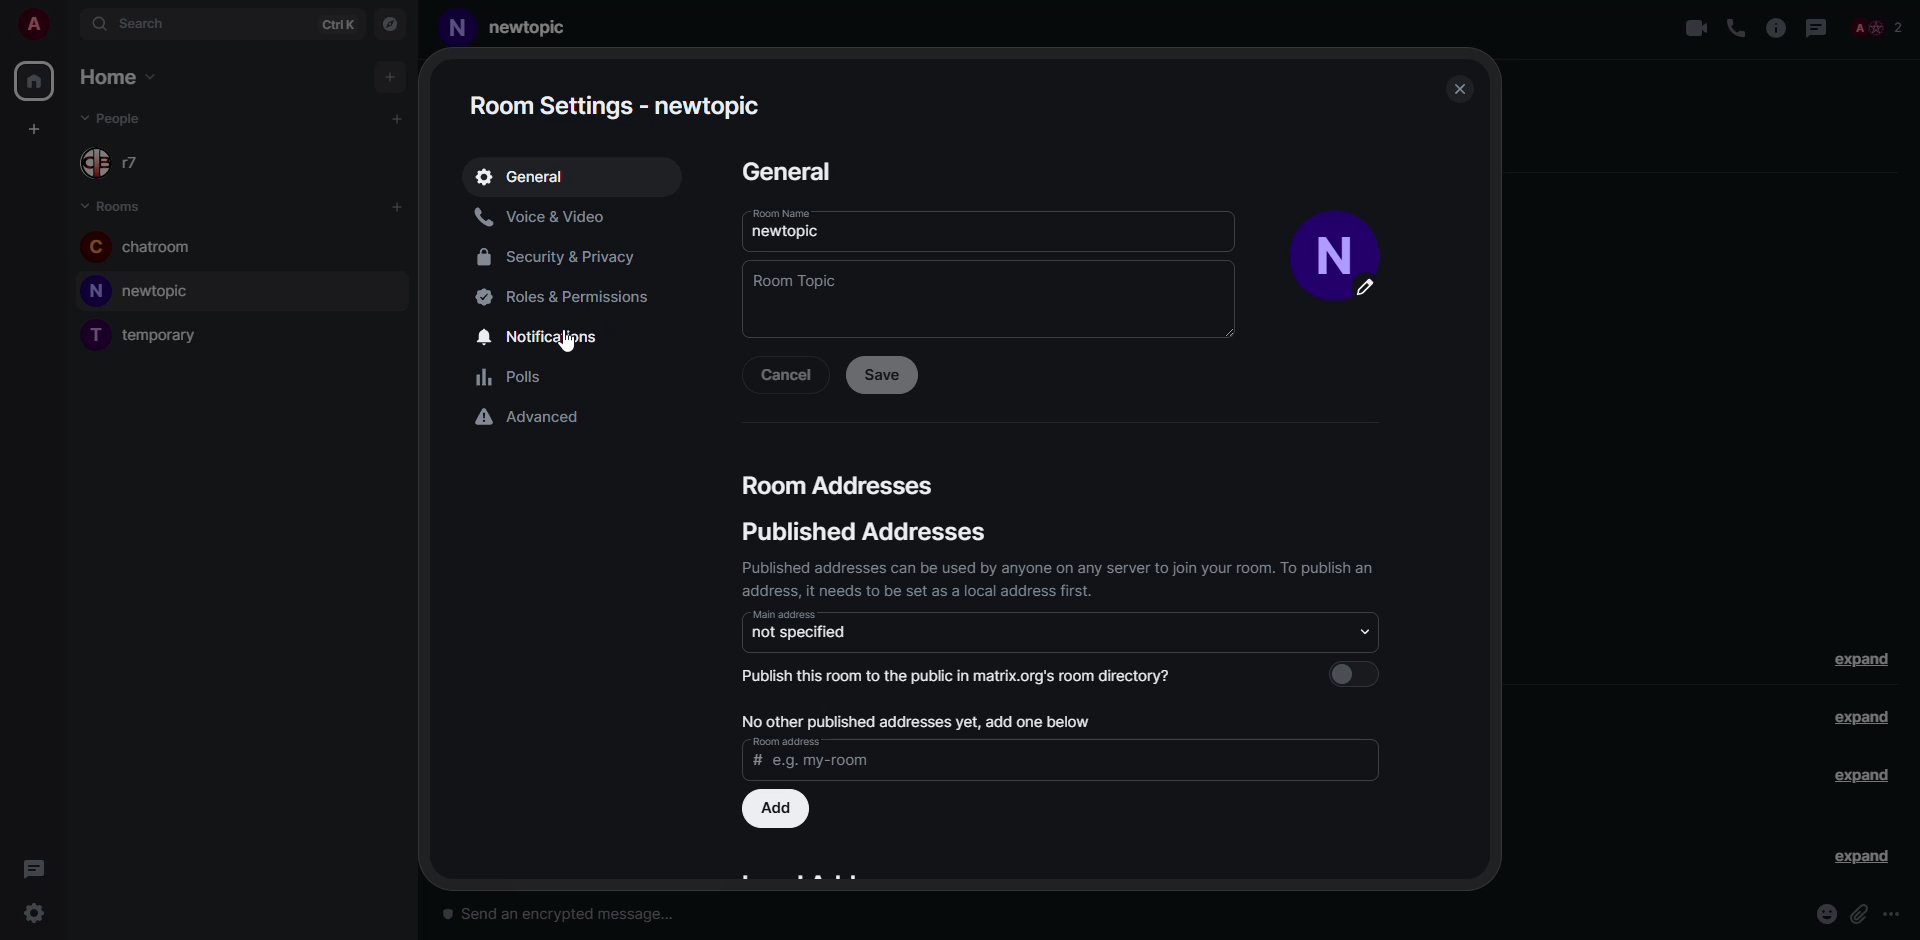 The height and width of the screenshot is (940, 1920). Describe the element at coordinates (390, 25) in the screenshot. I see `navigator` at that location.